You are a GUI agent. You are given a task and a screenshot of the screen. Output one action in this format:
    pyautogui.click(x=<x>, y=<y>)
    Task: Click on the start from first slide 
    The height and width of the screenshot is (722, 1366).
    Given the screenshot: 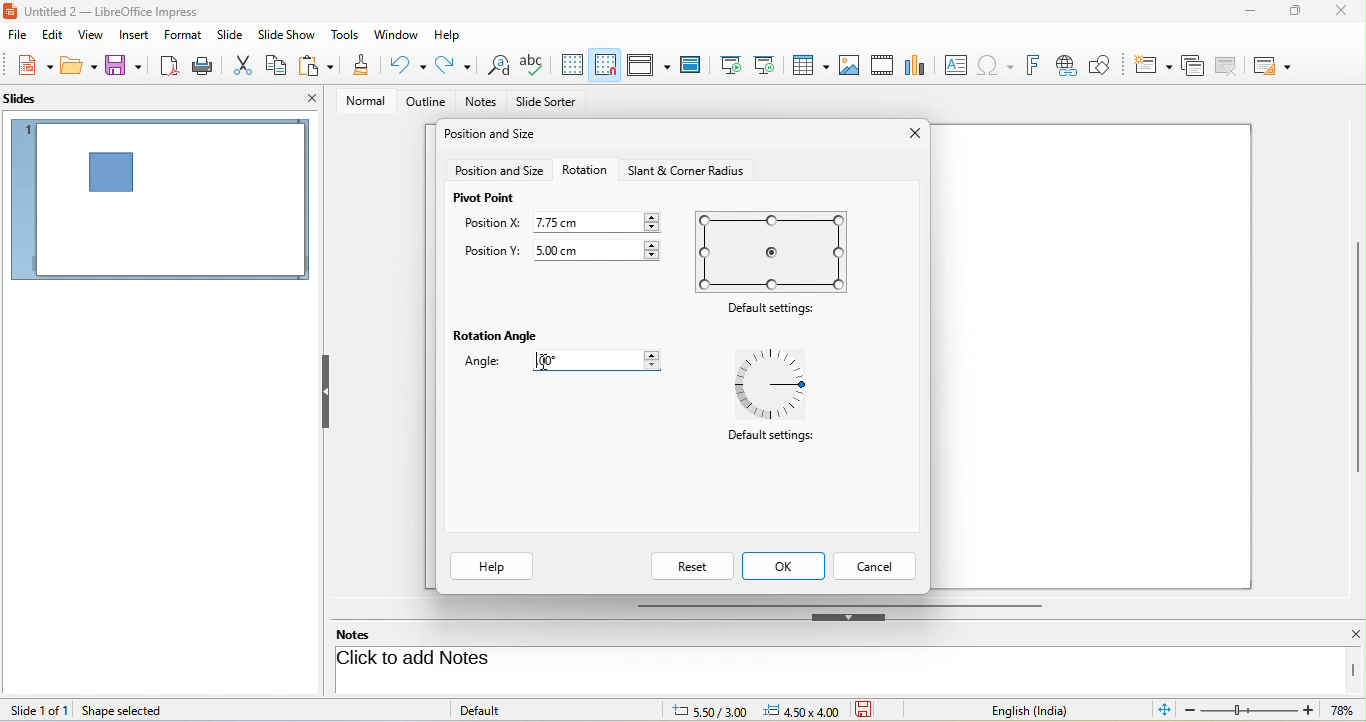 What is the action you would take?
    pyautogui.click(x=731, y=64)
    